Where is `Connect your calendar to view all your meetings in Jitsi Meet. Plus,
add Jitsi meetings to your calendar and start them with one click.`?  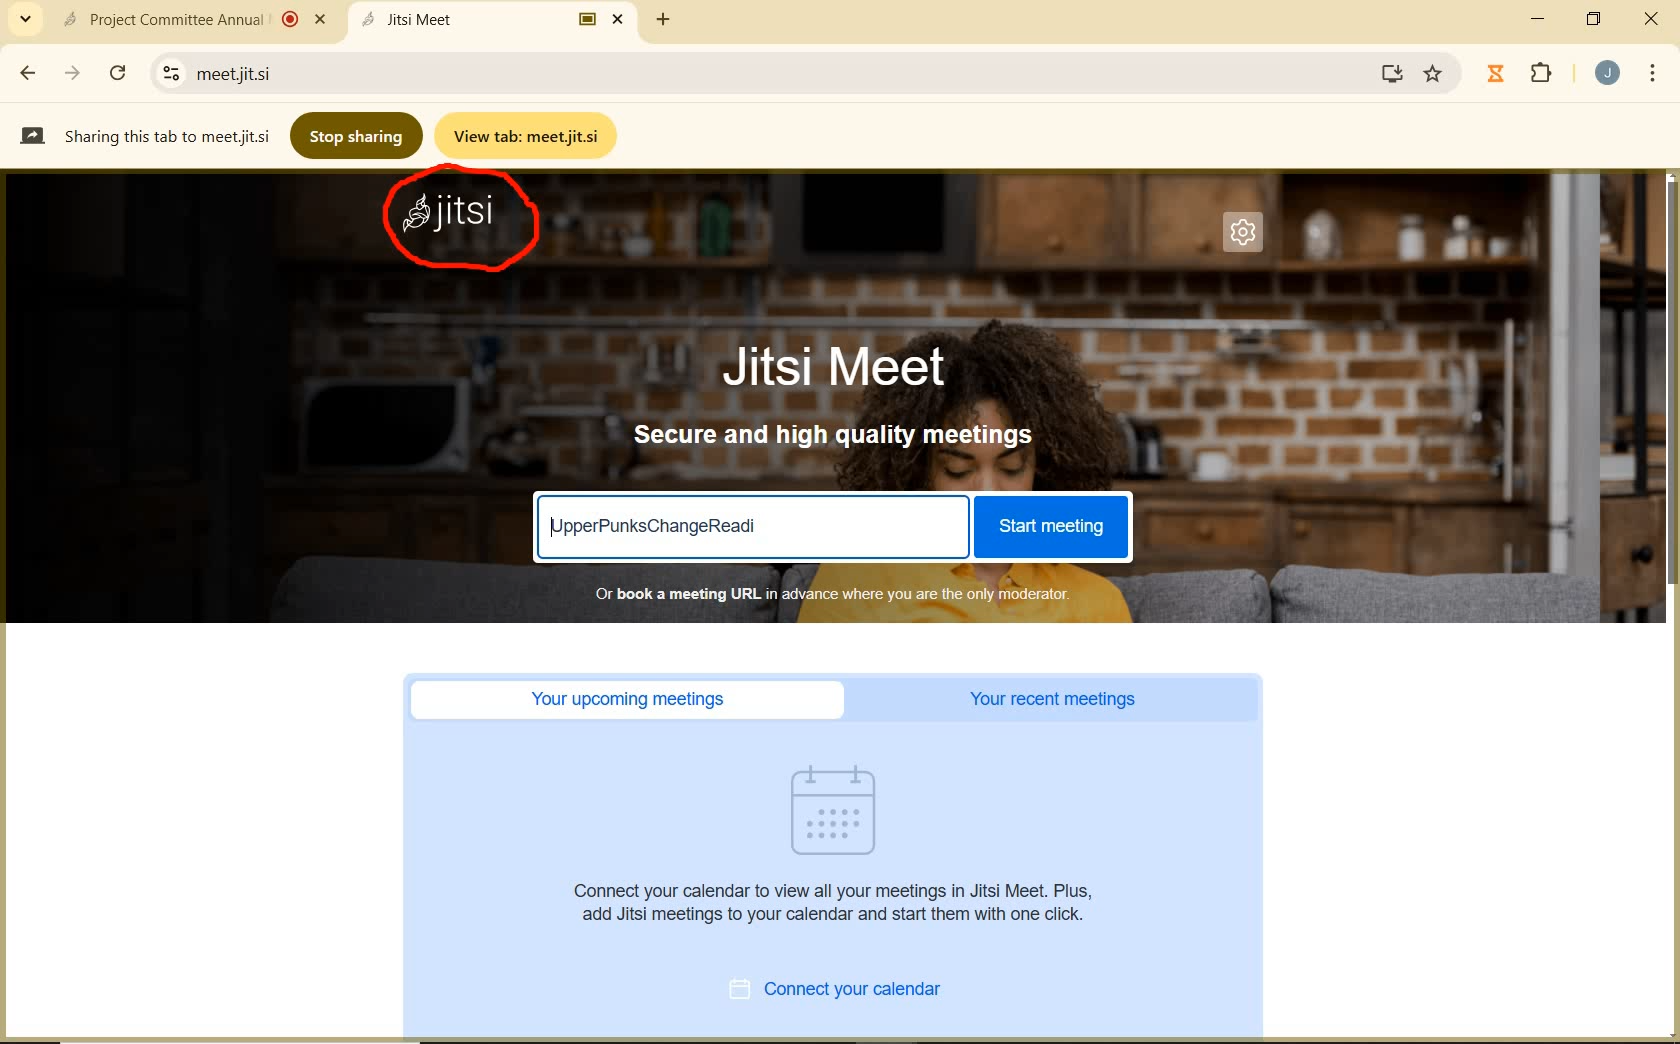 Connect your calendar to view all your meetings in Jitsi Meet. Plus,
add Jitsi meetings to your calendar and start them with one click. is located at coordinates (839, 902).